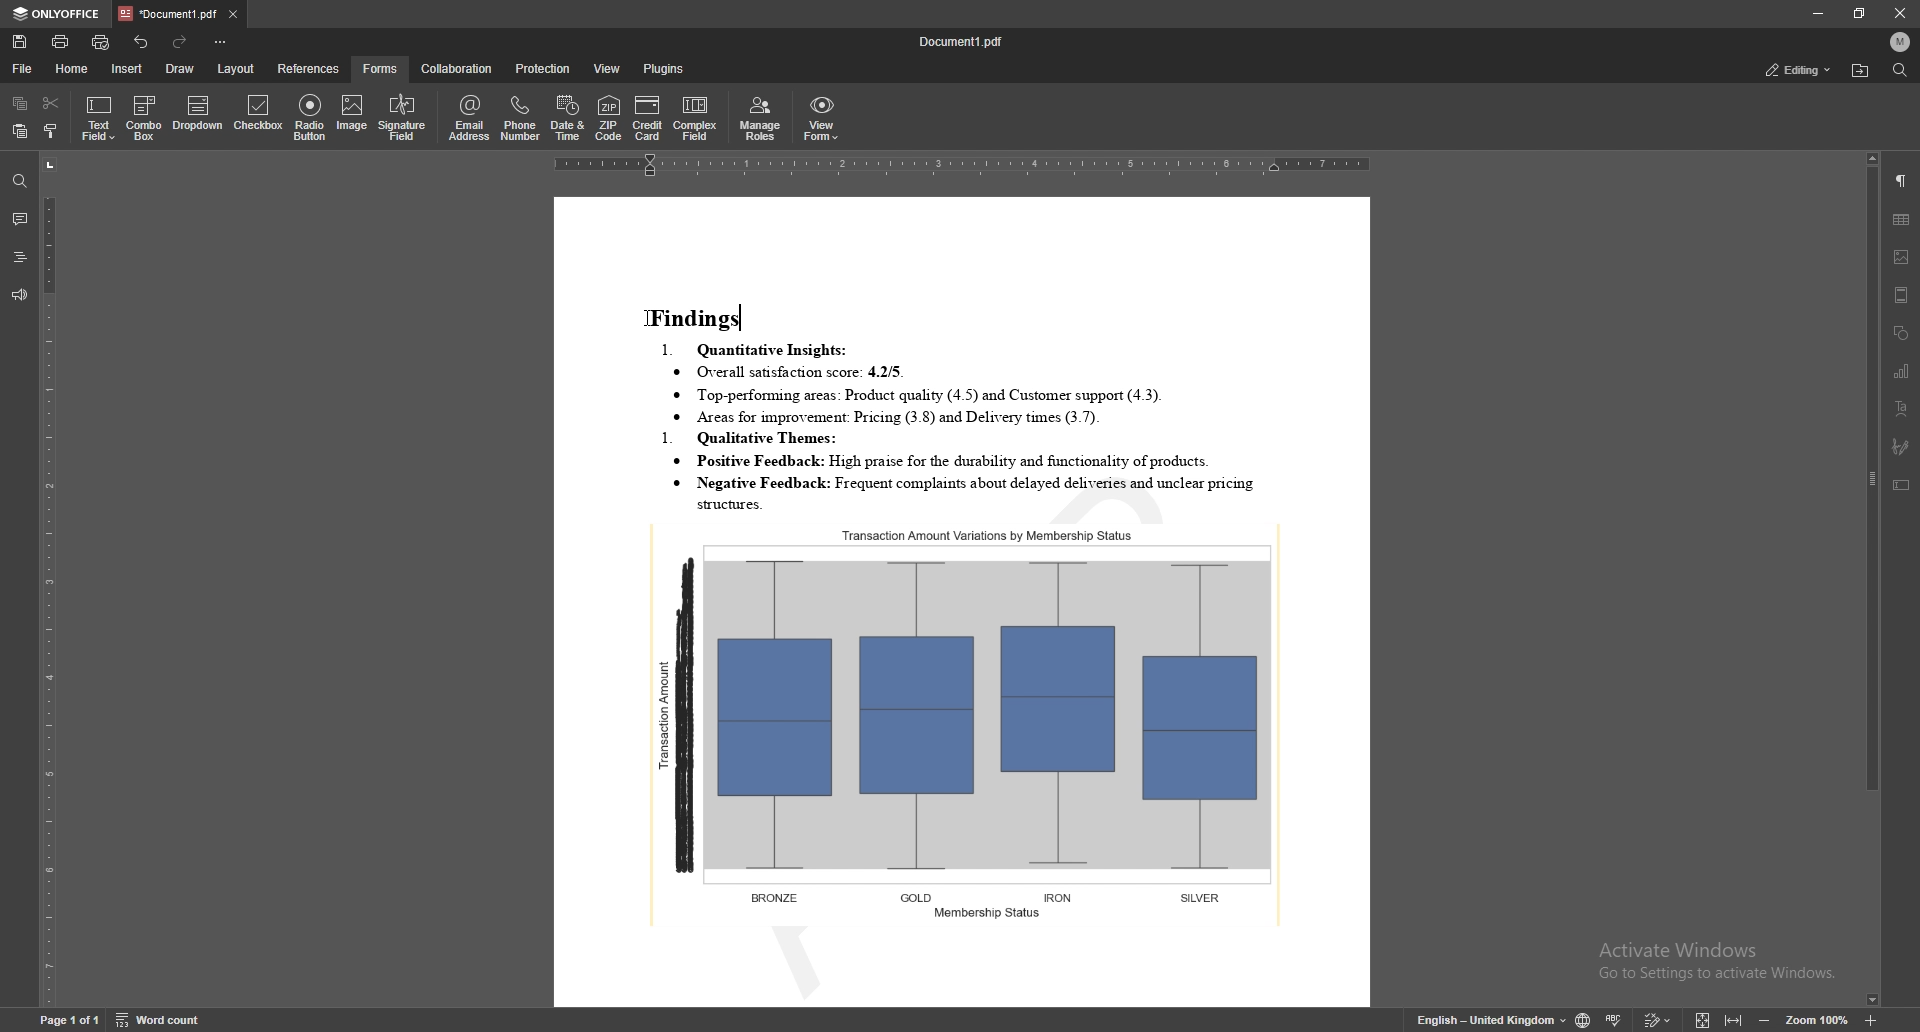 This screenshot has width=1920, height=1032. Describe the element at coordinates (1582, 1021) in the screenshot. I see `change doc language` at that location.